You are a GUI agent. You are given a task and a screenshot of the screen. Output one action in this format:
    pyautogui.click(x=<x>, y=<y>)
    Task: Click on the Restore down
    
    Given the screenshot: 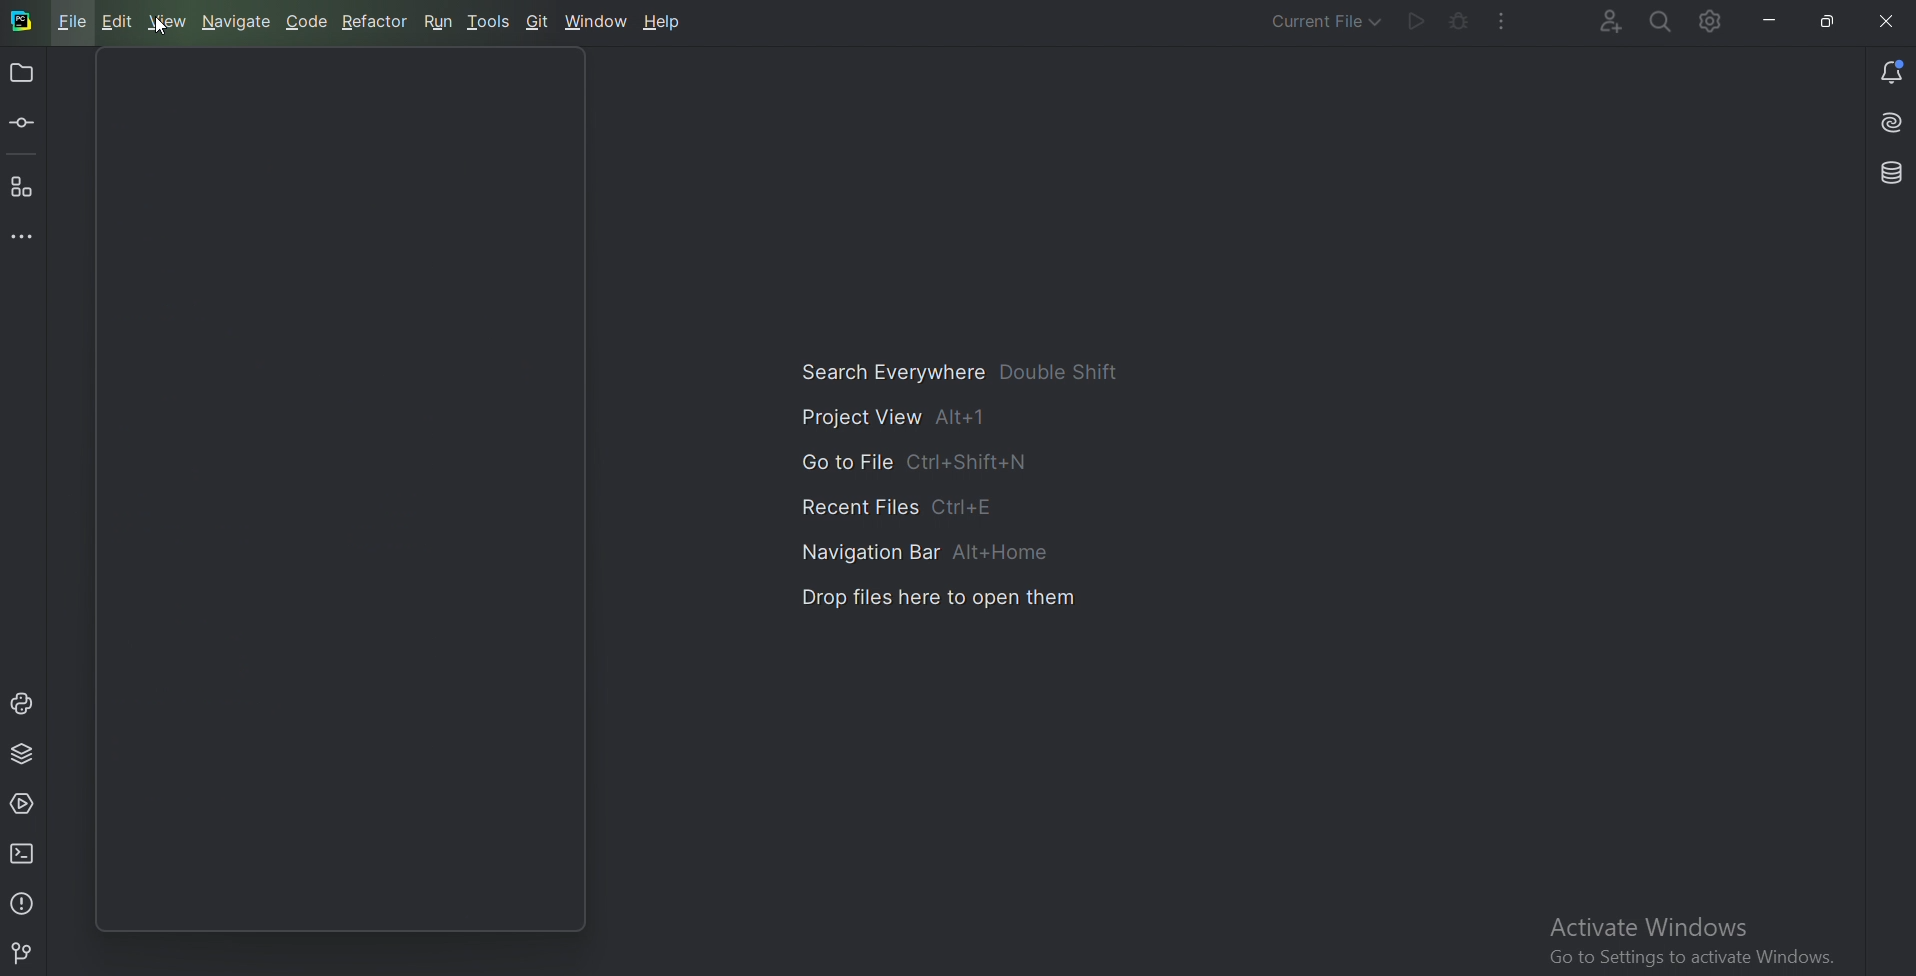 What is the action you would take?
    pyautogui.click(x=1827, y=22)
    